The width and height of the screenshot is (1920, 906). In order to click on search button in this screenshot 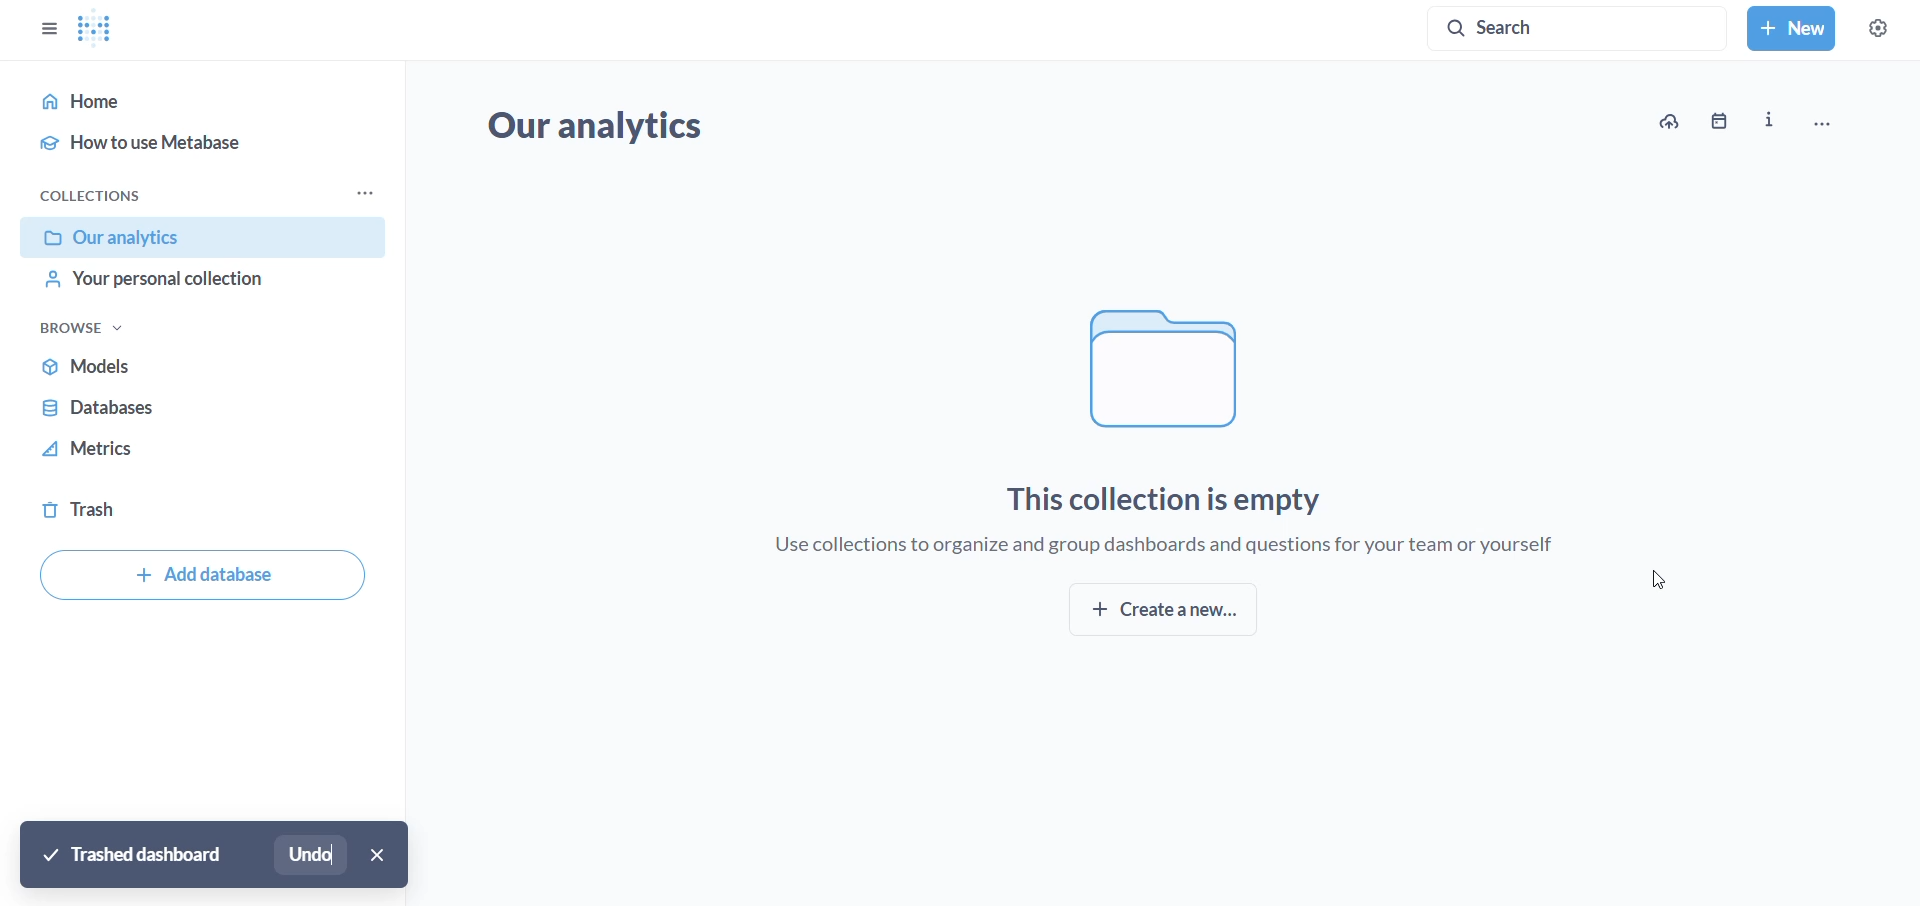, I will do `click(1579, 29)`.